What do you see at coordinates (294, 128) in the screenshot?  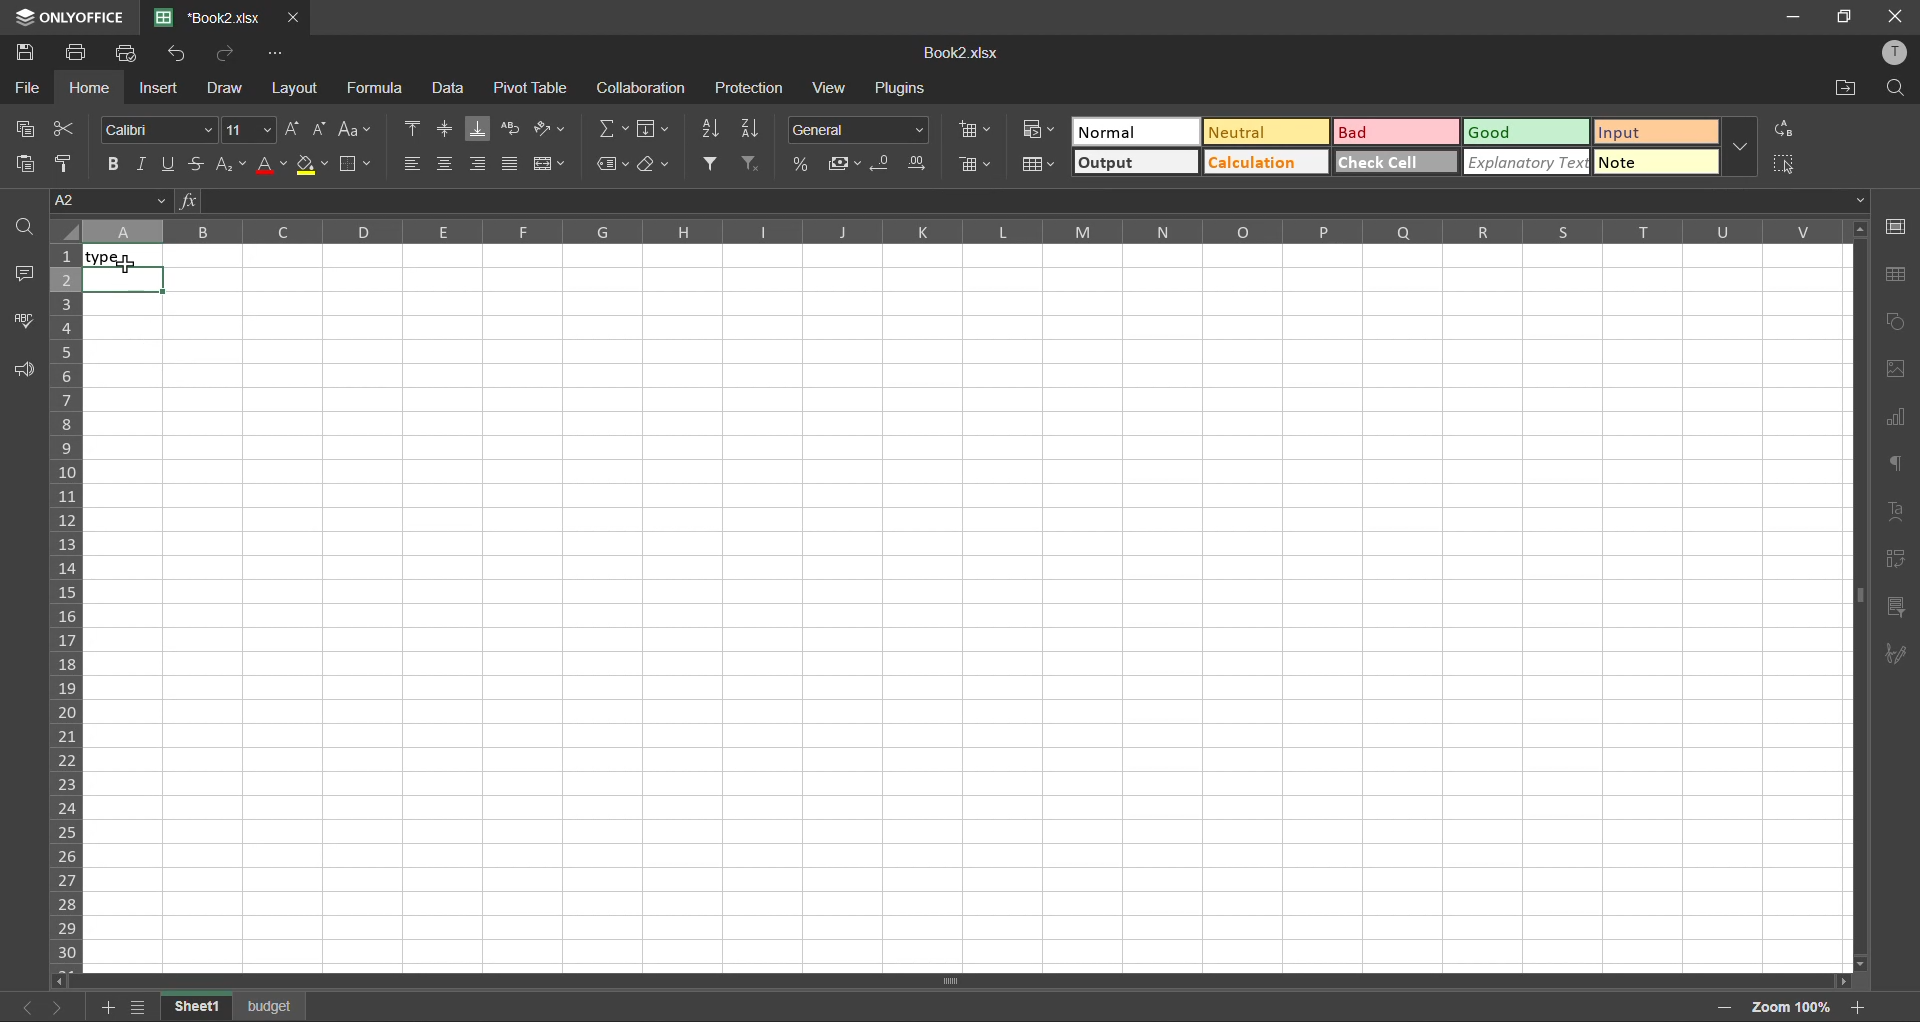 I see `increment size` at bounding box center [294, 128].